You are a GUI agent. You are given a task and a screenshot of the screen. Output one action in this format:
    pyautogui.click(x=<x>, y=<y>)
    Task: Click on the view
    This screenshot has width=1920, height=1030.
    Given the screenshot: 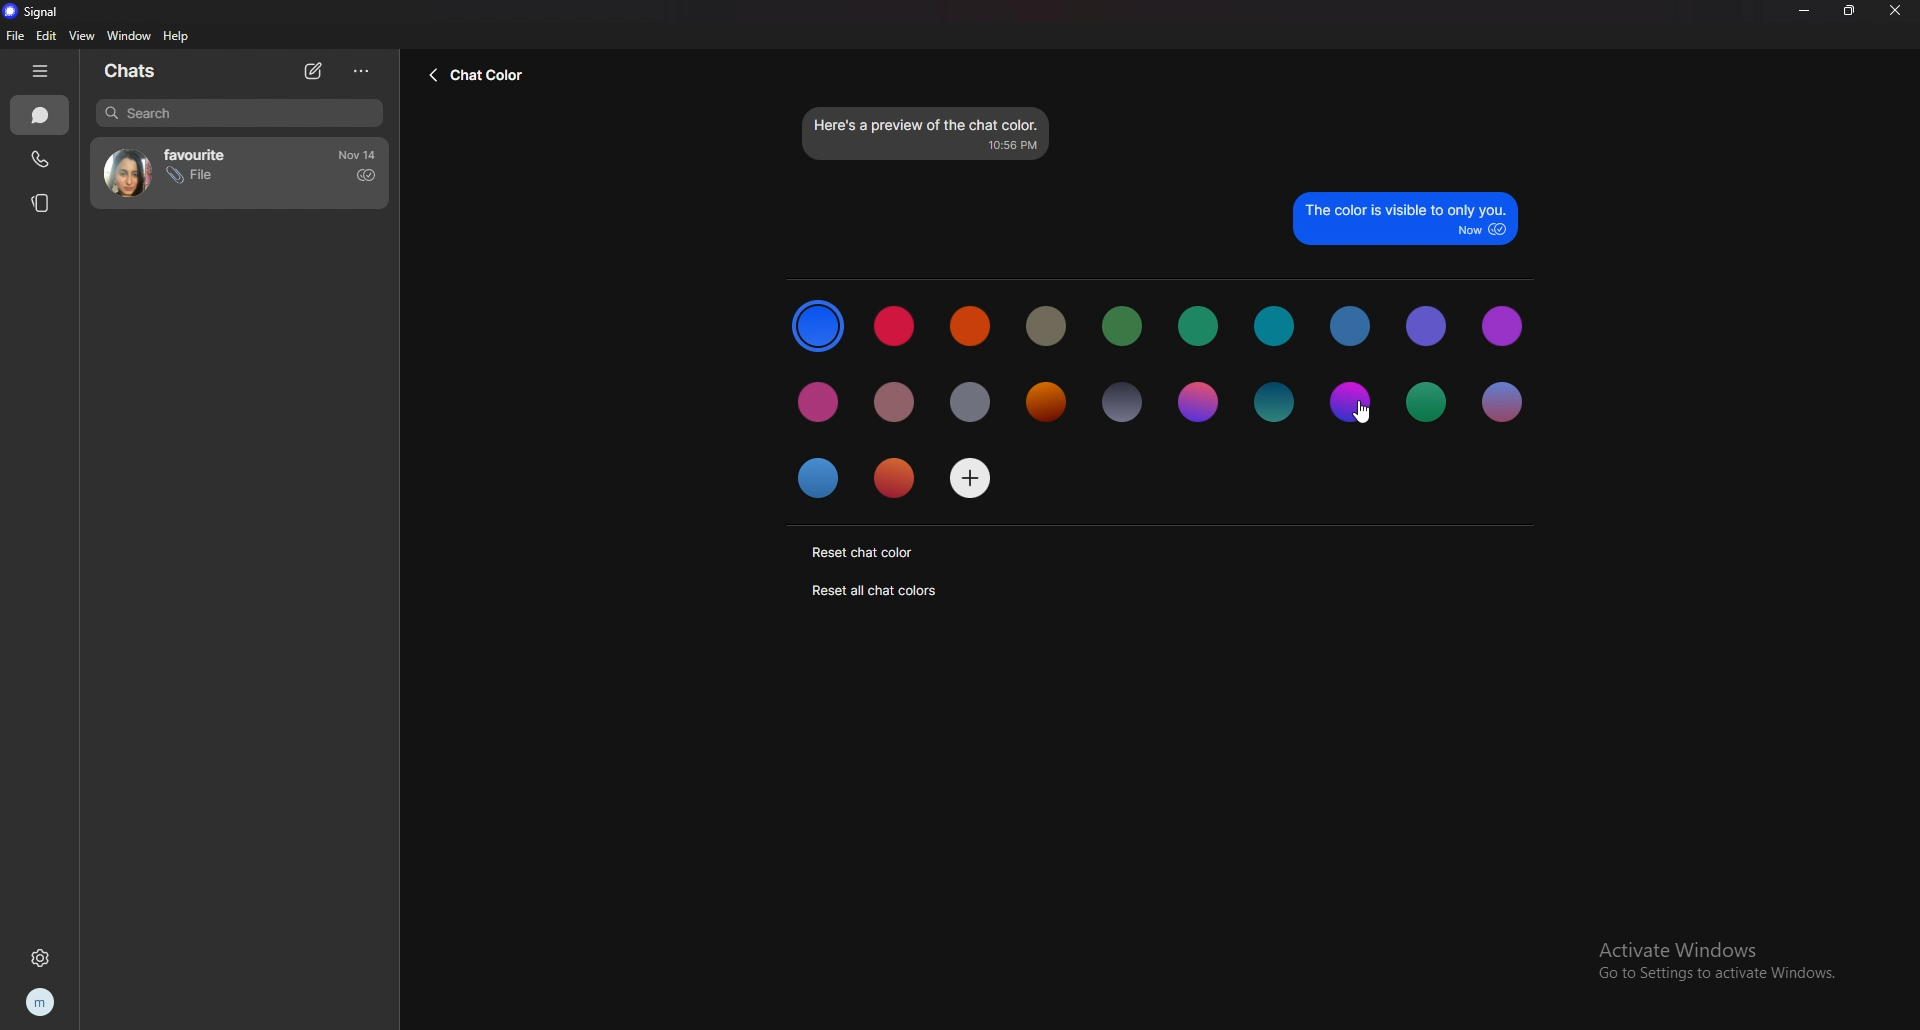 What is the action you would take?
    pyautogui.click(x=81, y=36)
    